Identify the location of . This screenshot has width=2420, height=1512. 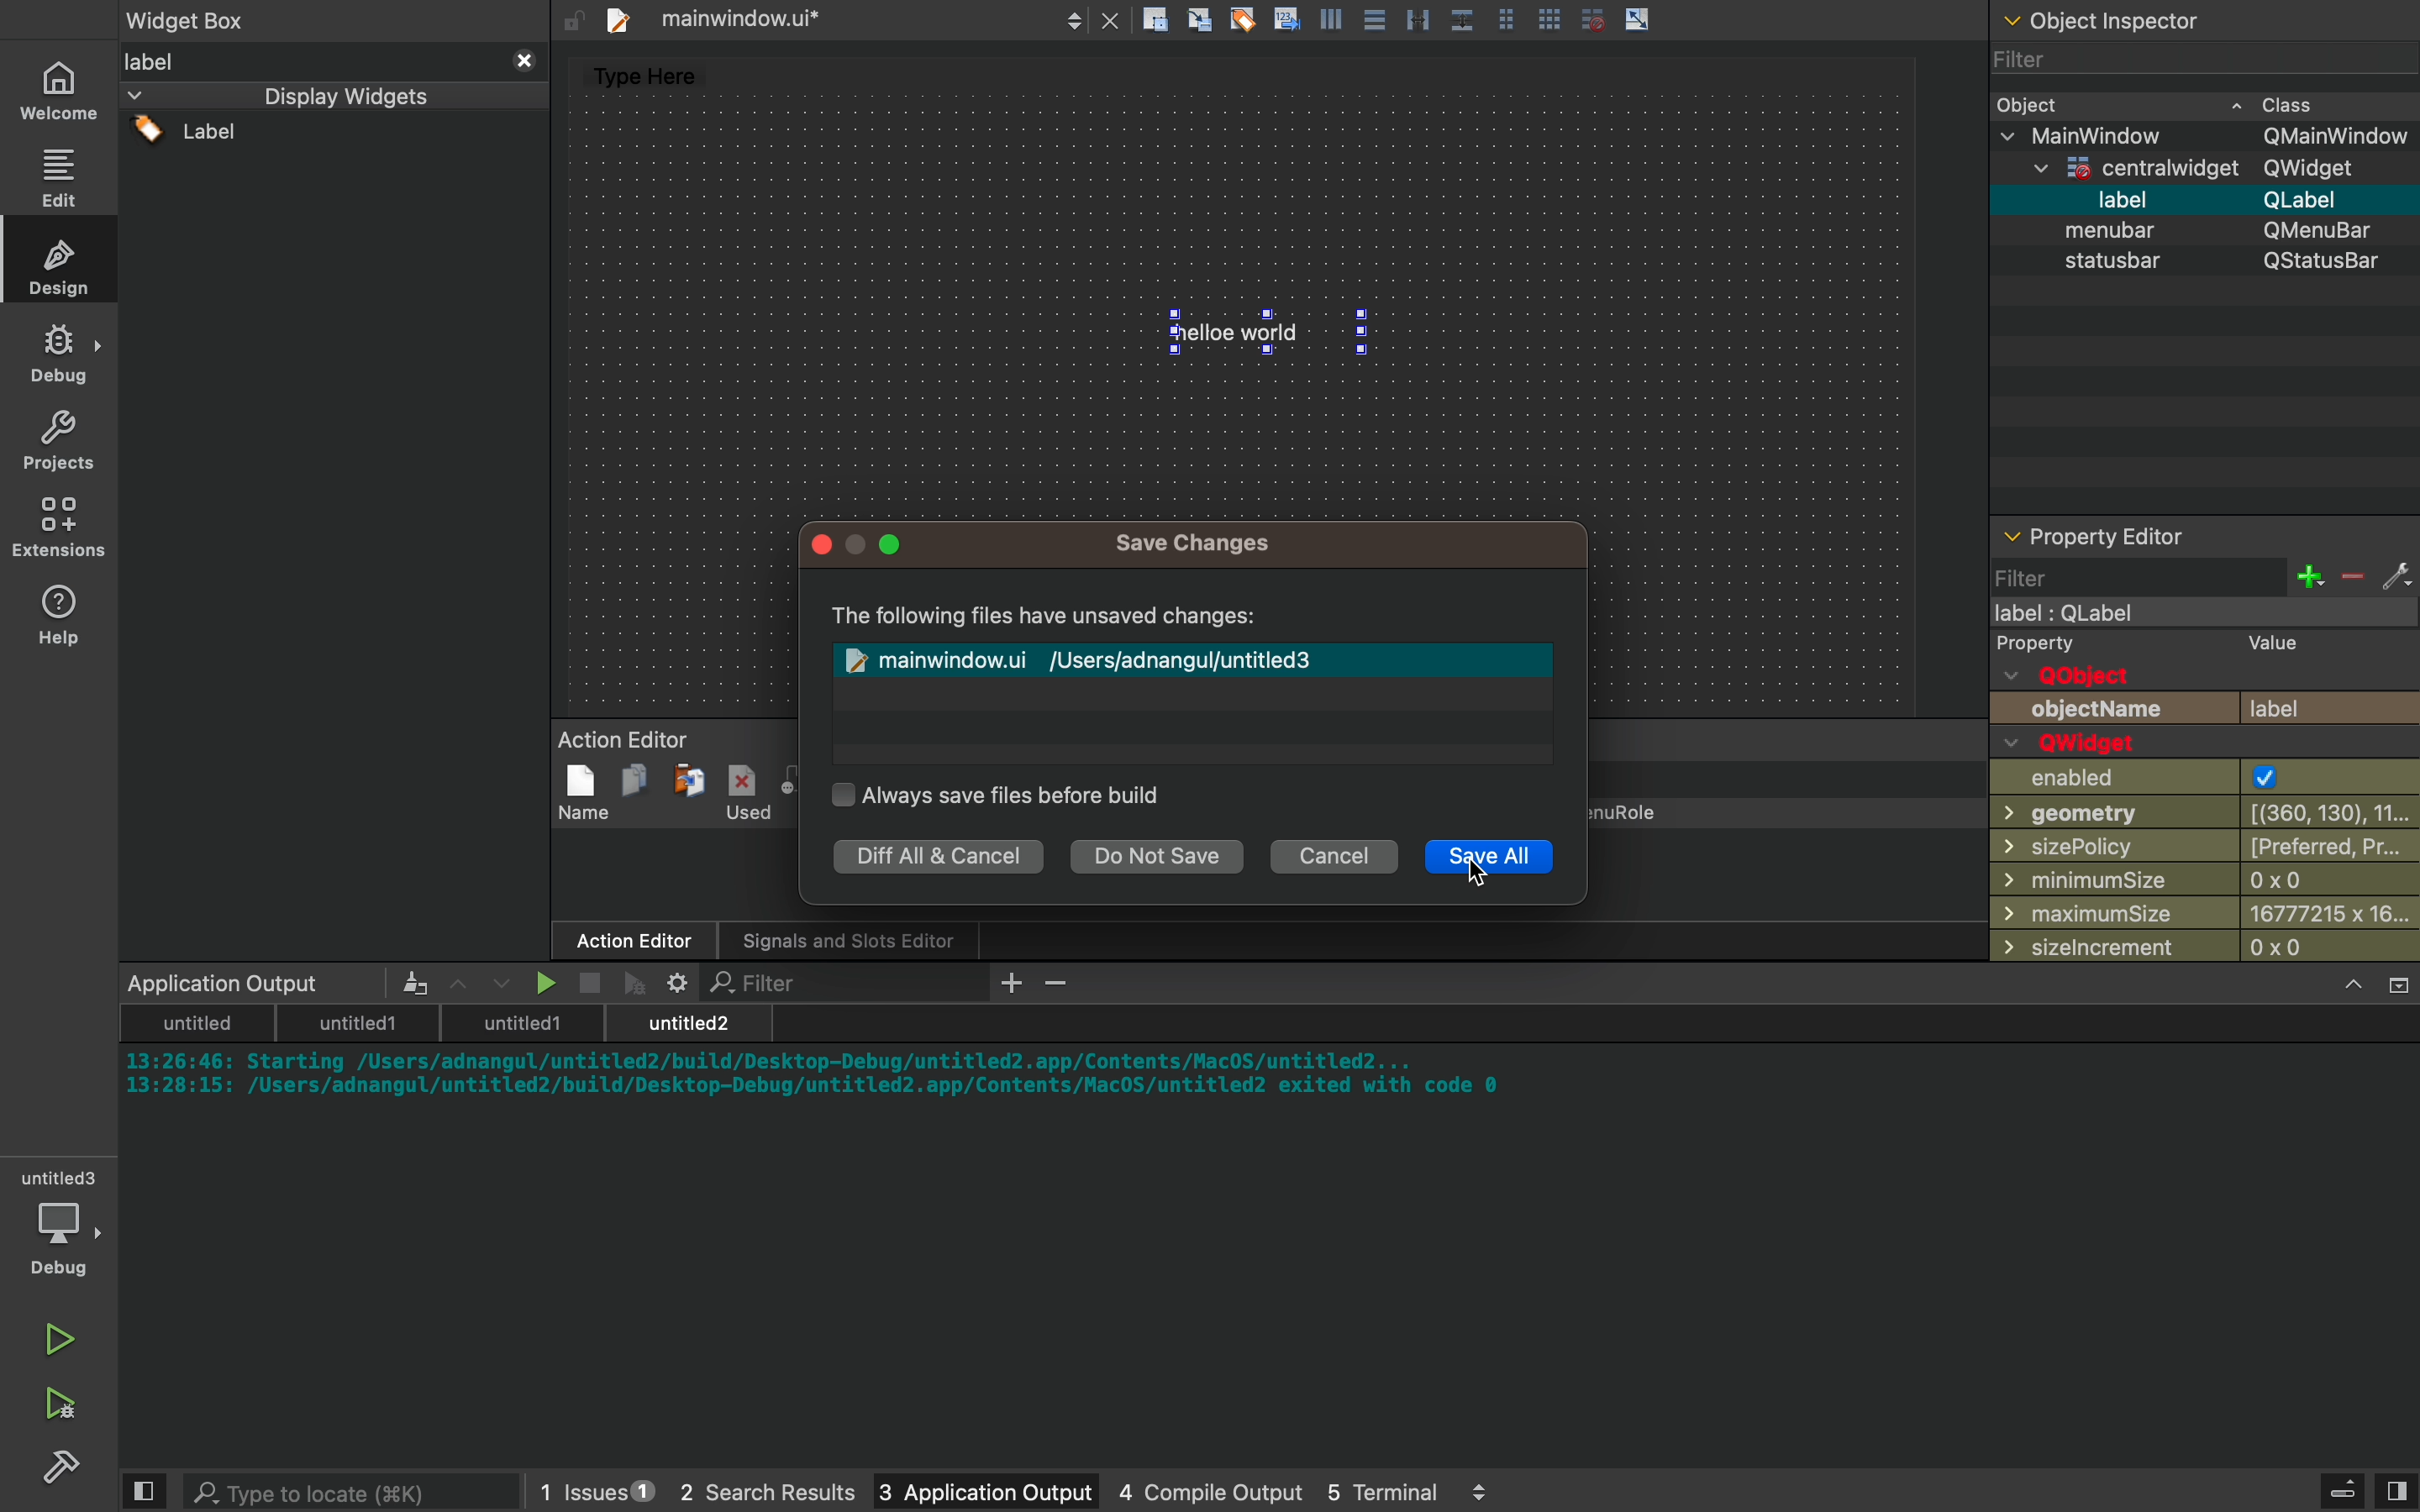
(890, 544).